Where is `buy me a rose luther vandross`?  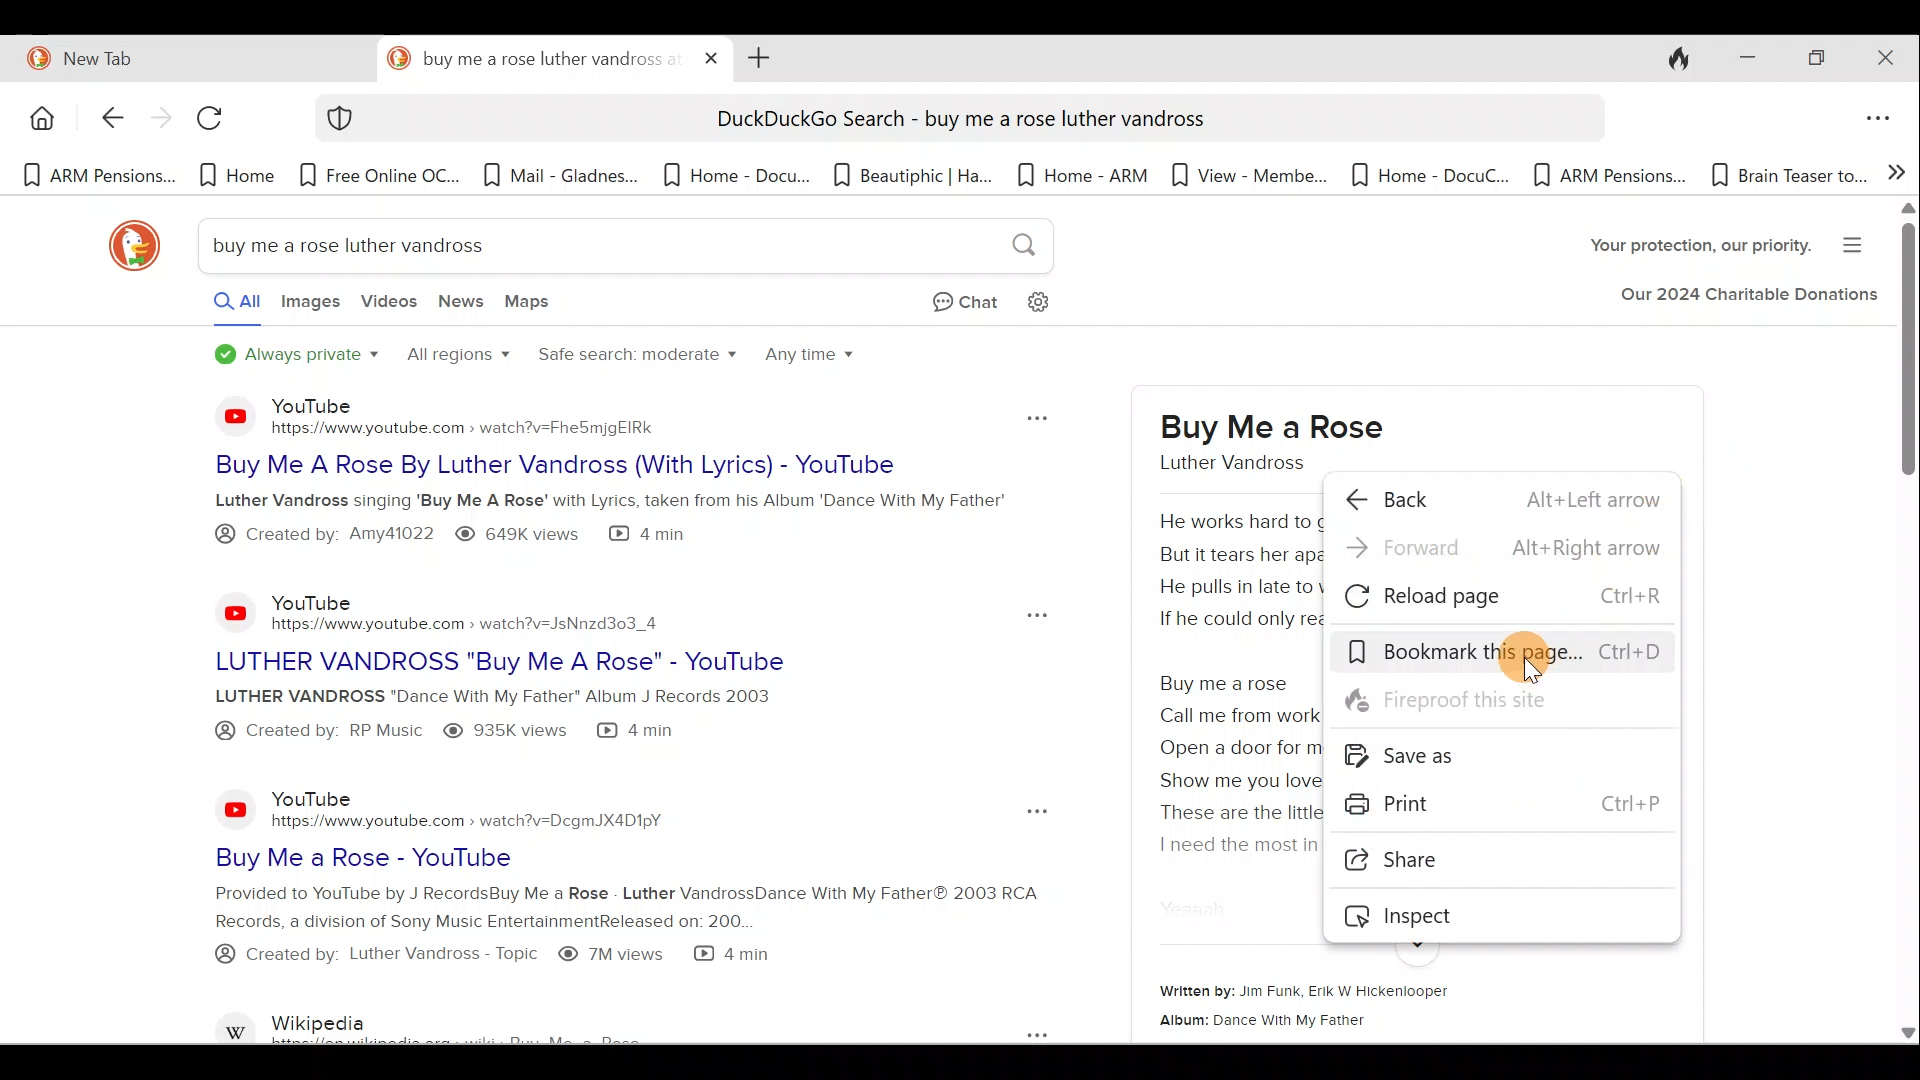 buy me a rose luther vandross is located at coordinates (1262, 442).